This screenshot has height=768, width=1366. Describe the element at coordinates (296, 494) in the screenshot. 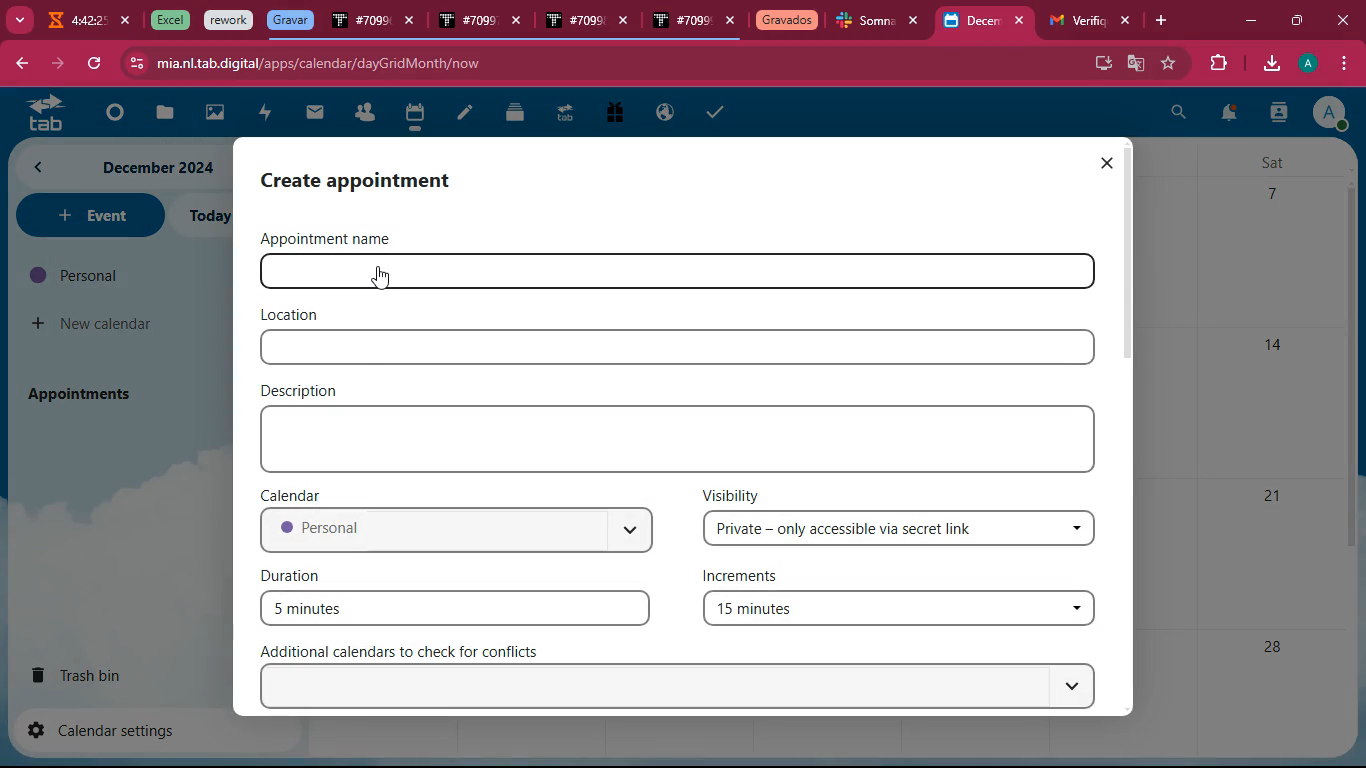

I see `calendar` at that location.